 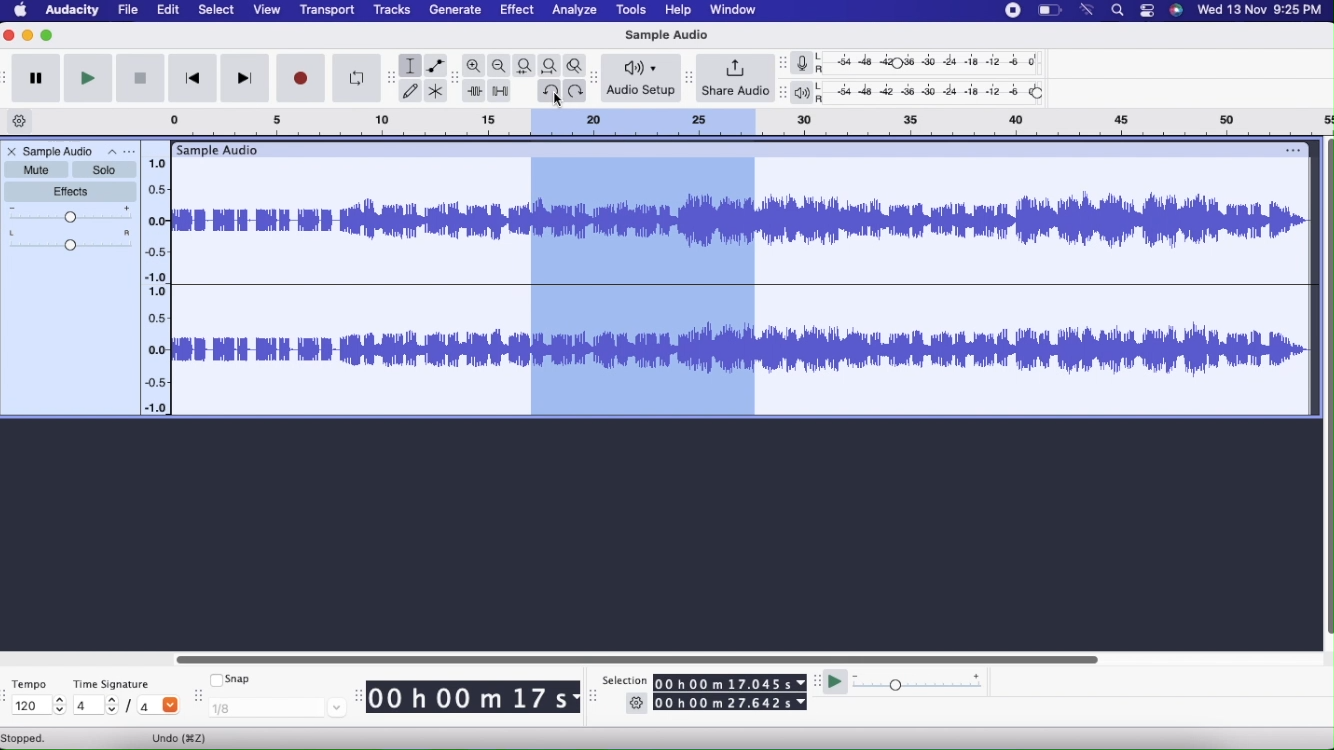 I want to click on Analyze, so click(x=576, y=11).